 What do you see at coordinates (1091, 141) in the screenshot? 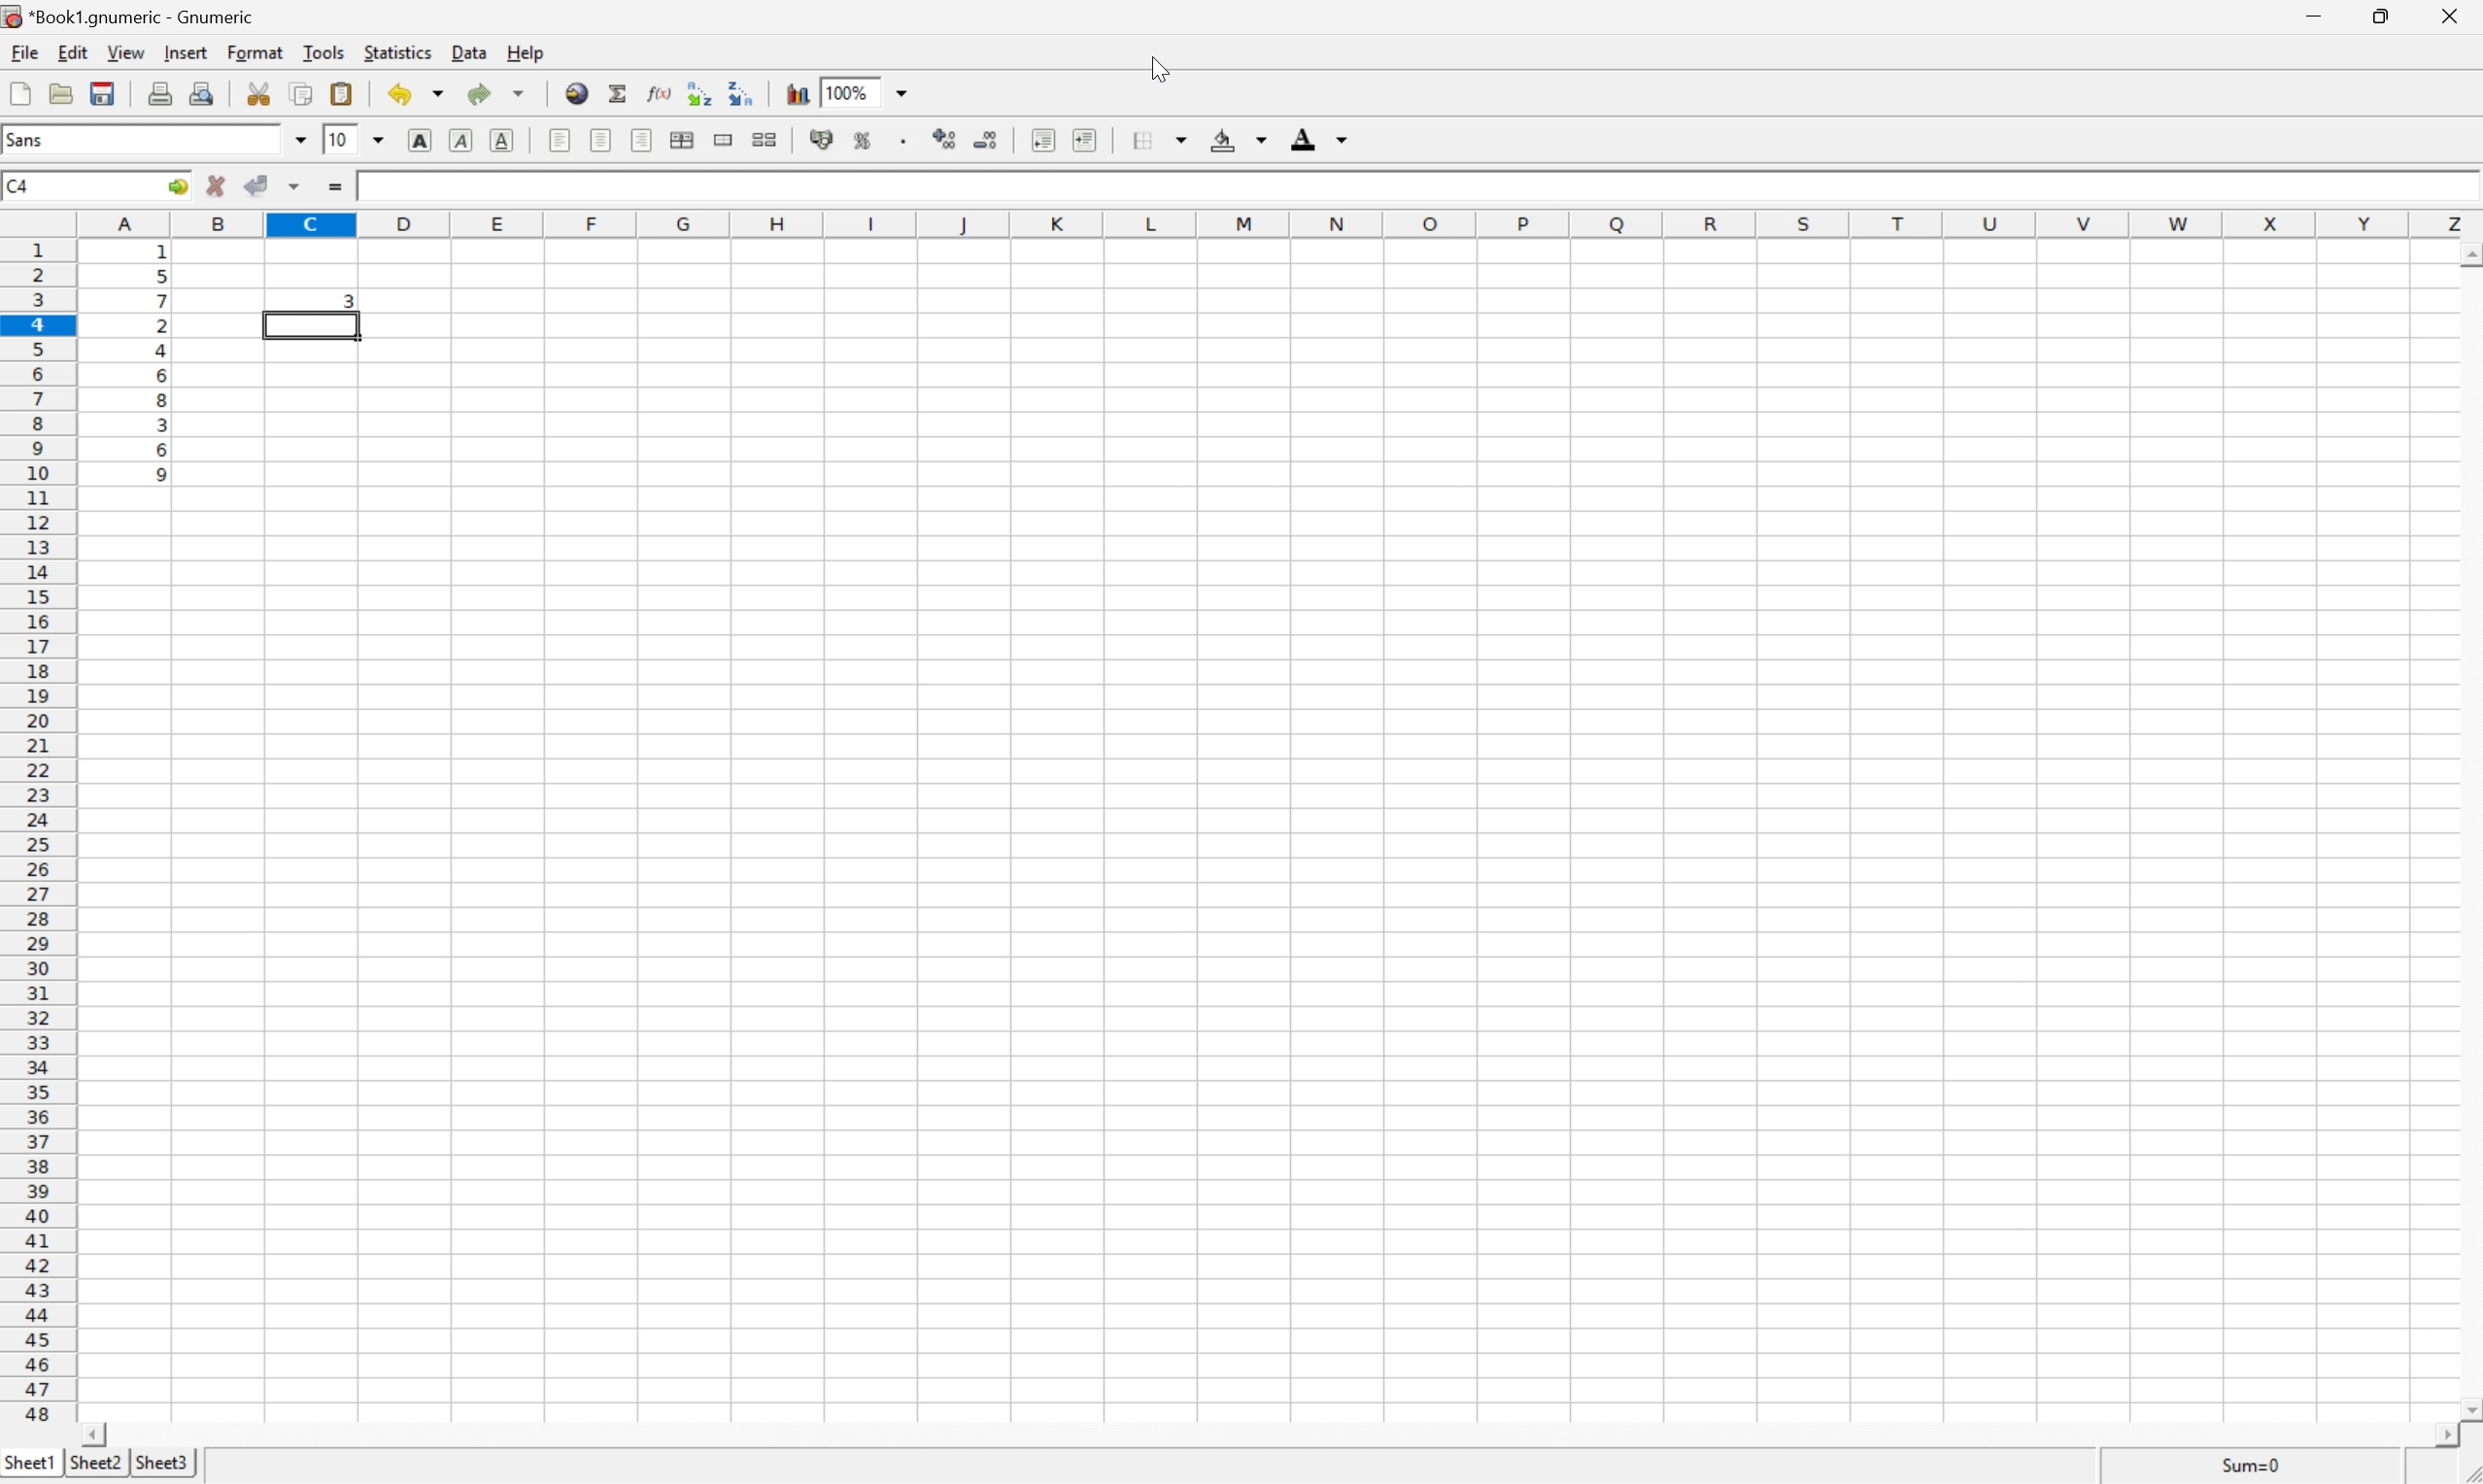
I see `increase indent` at bounding box center [1091, 141].